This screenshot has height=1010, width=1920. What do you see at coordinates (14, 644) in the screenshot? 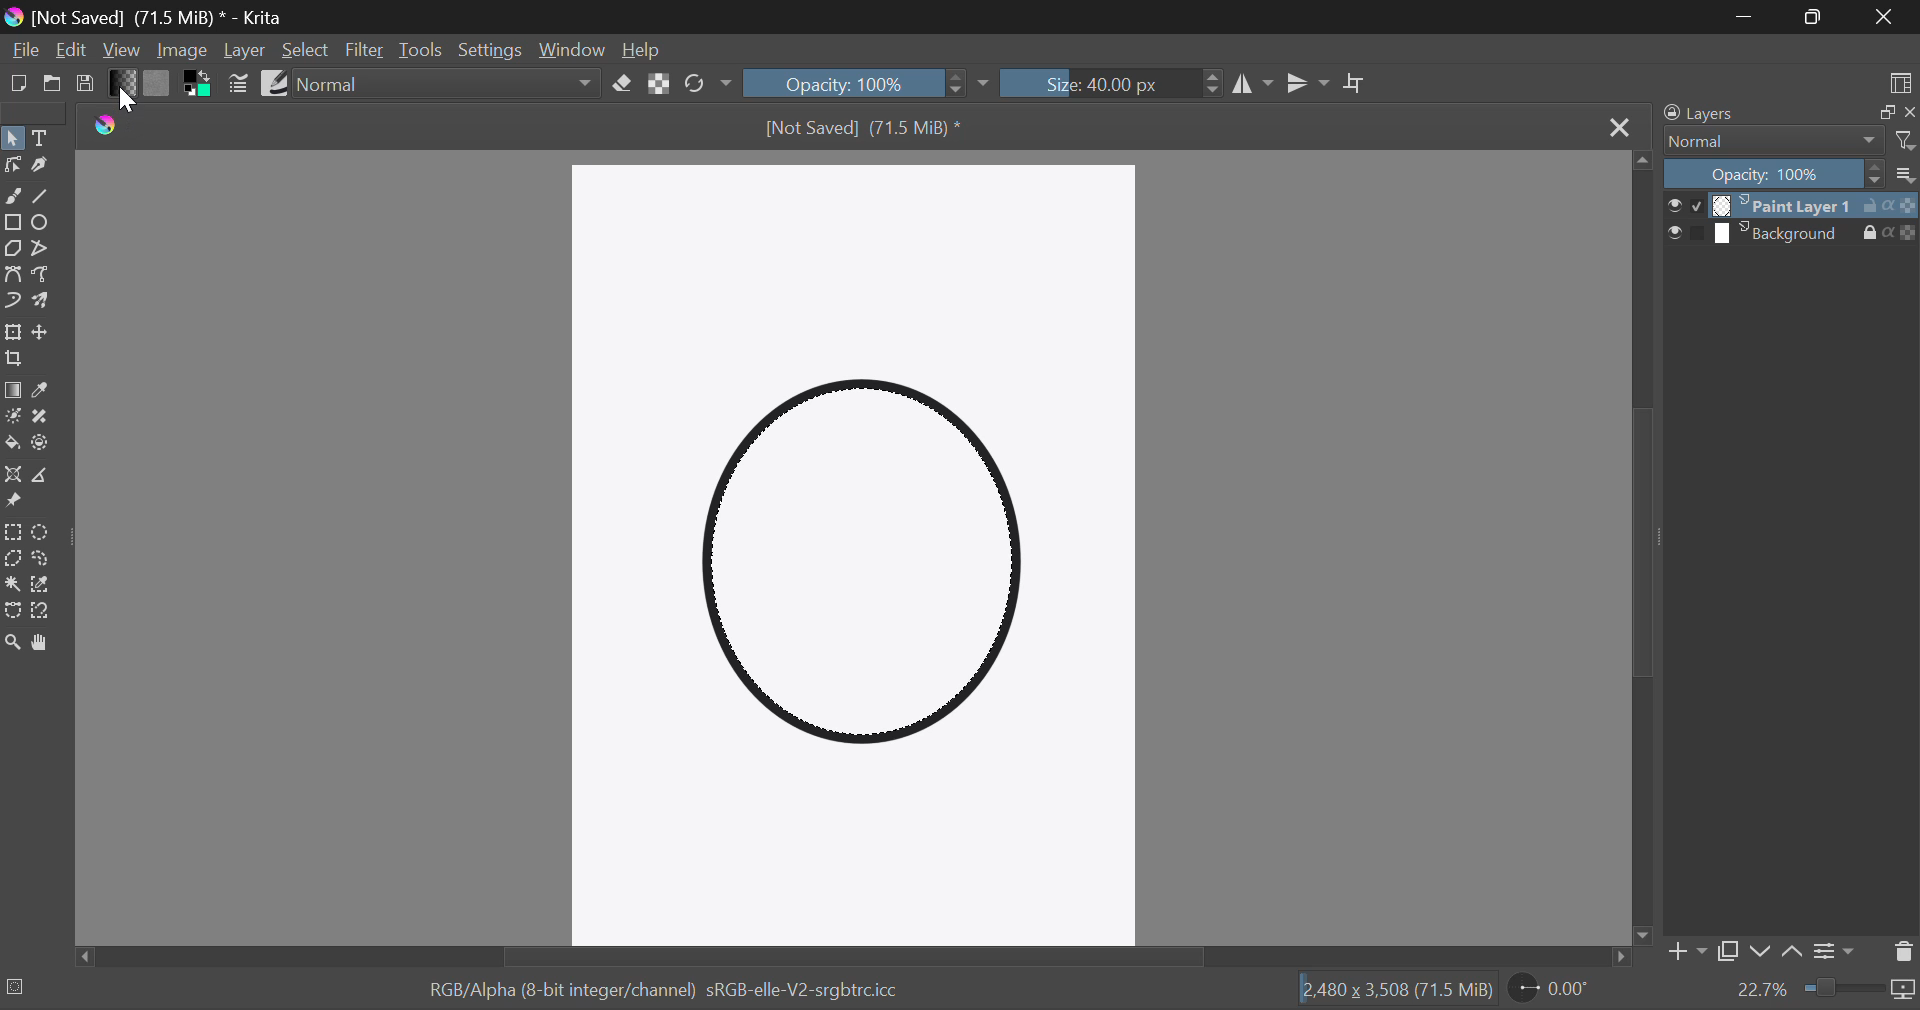
I see `Zoom` at bounding box center [14, 644].